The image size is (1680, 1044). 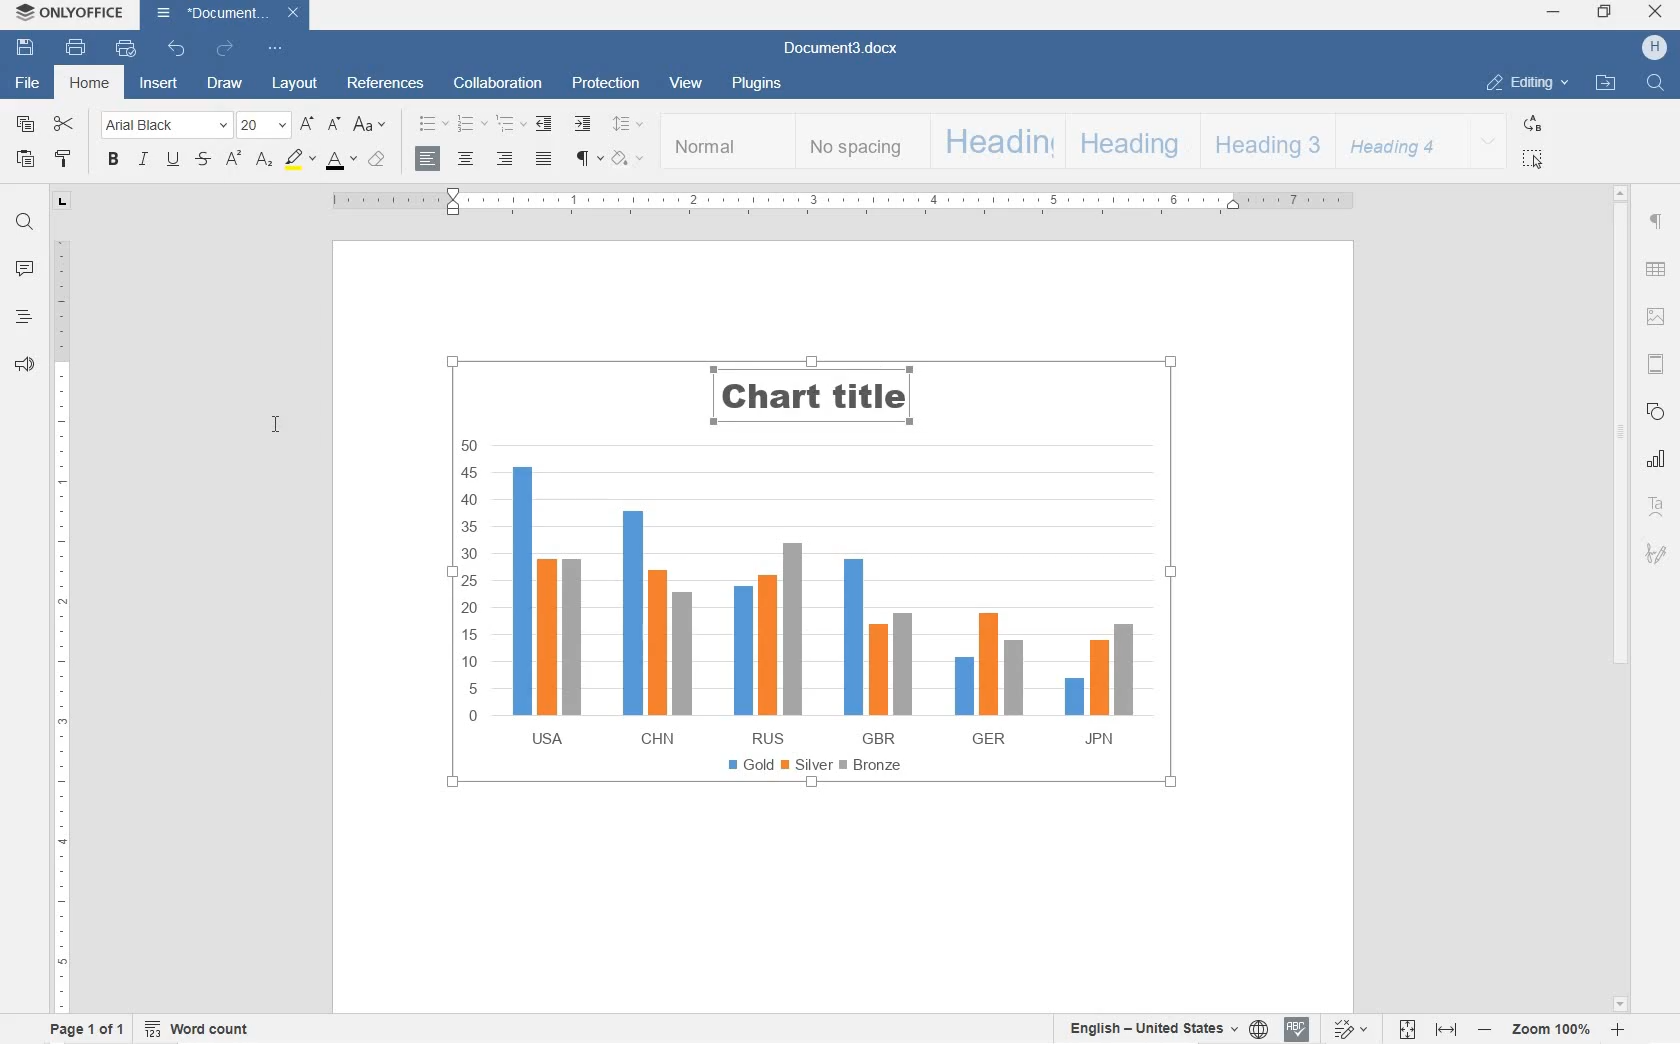 What do you see at coordinates (1396, 141) in the screenshot?
I see `HEADING 4` at bounding box center [1396, 141].